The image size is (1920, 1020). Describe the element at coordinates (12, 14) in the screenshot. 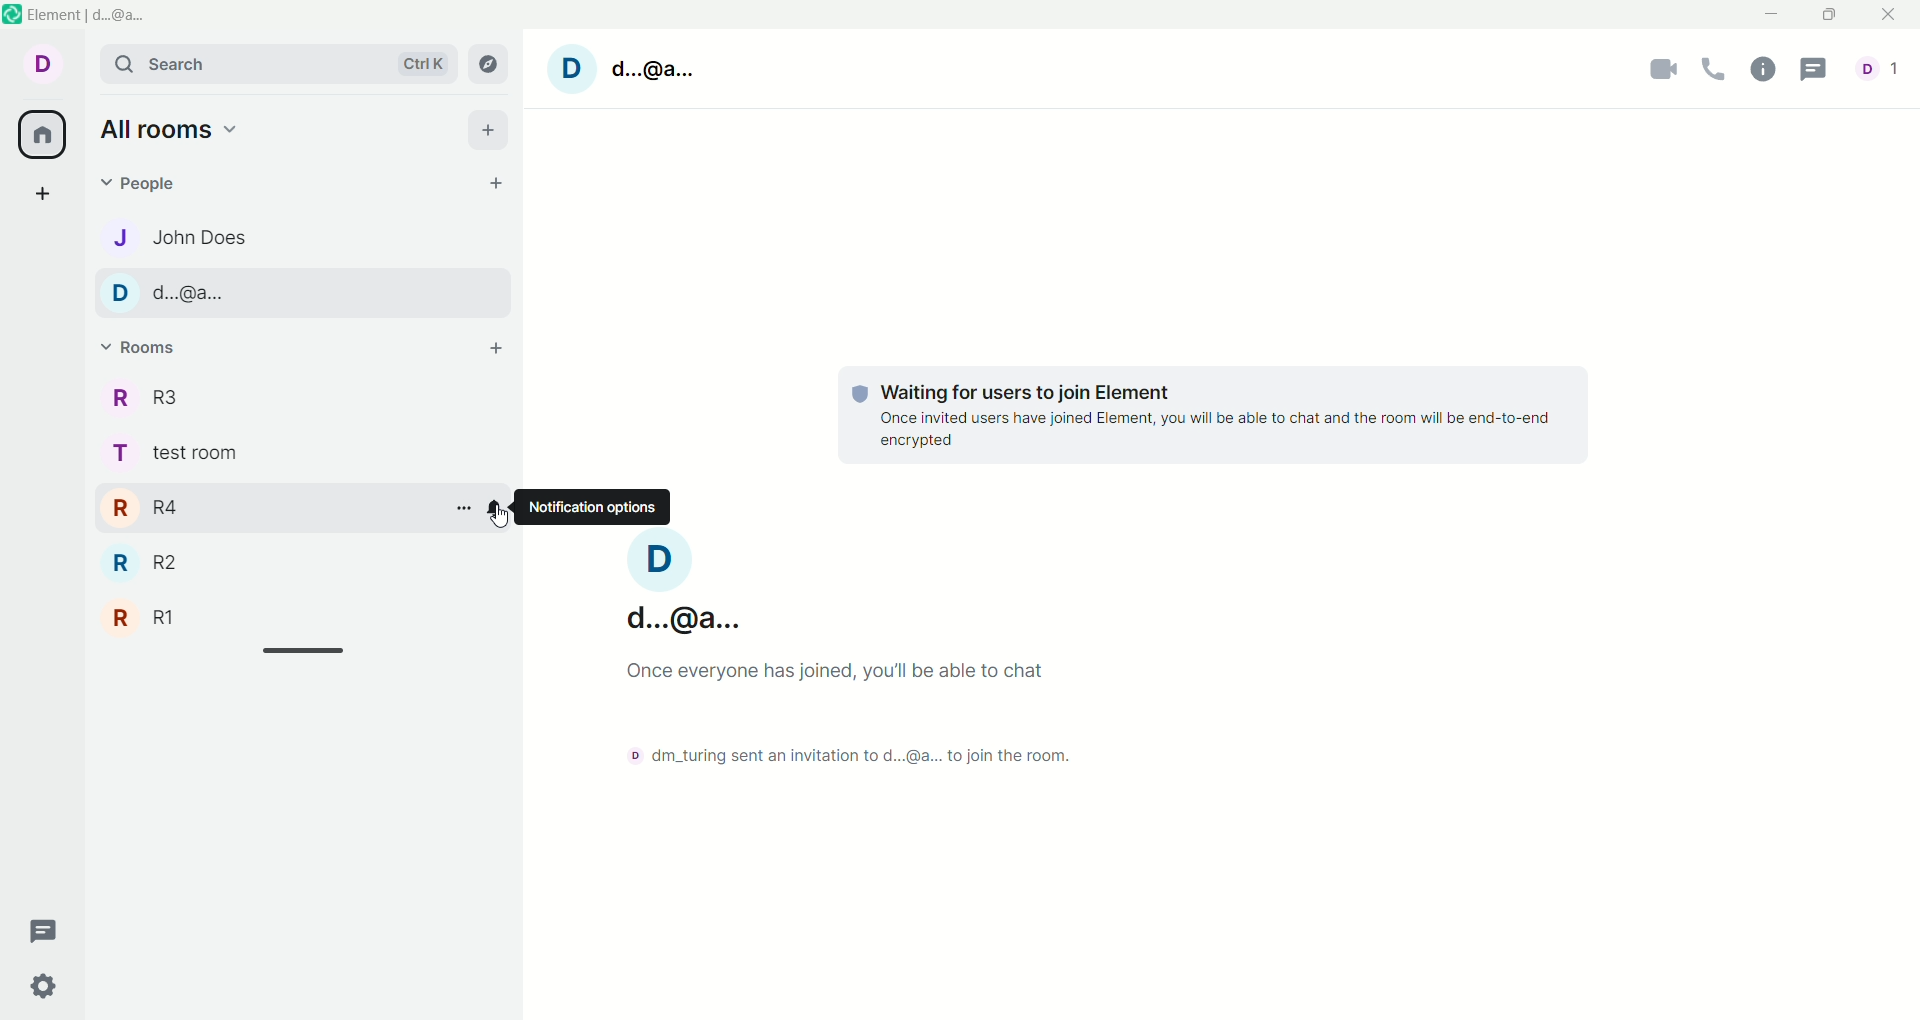

I see `Software logo` at that location.